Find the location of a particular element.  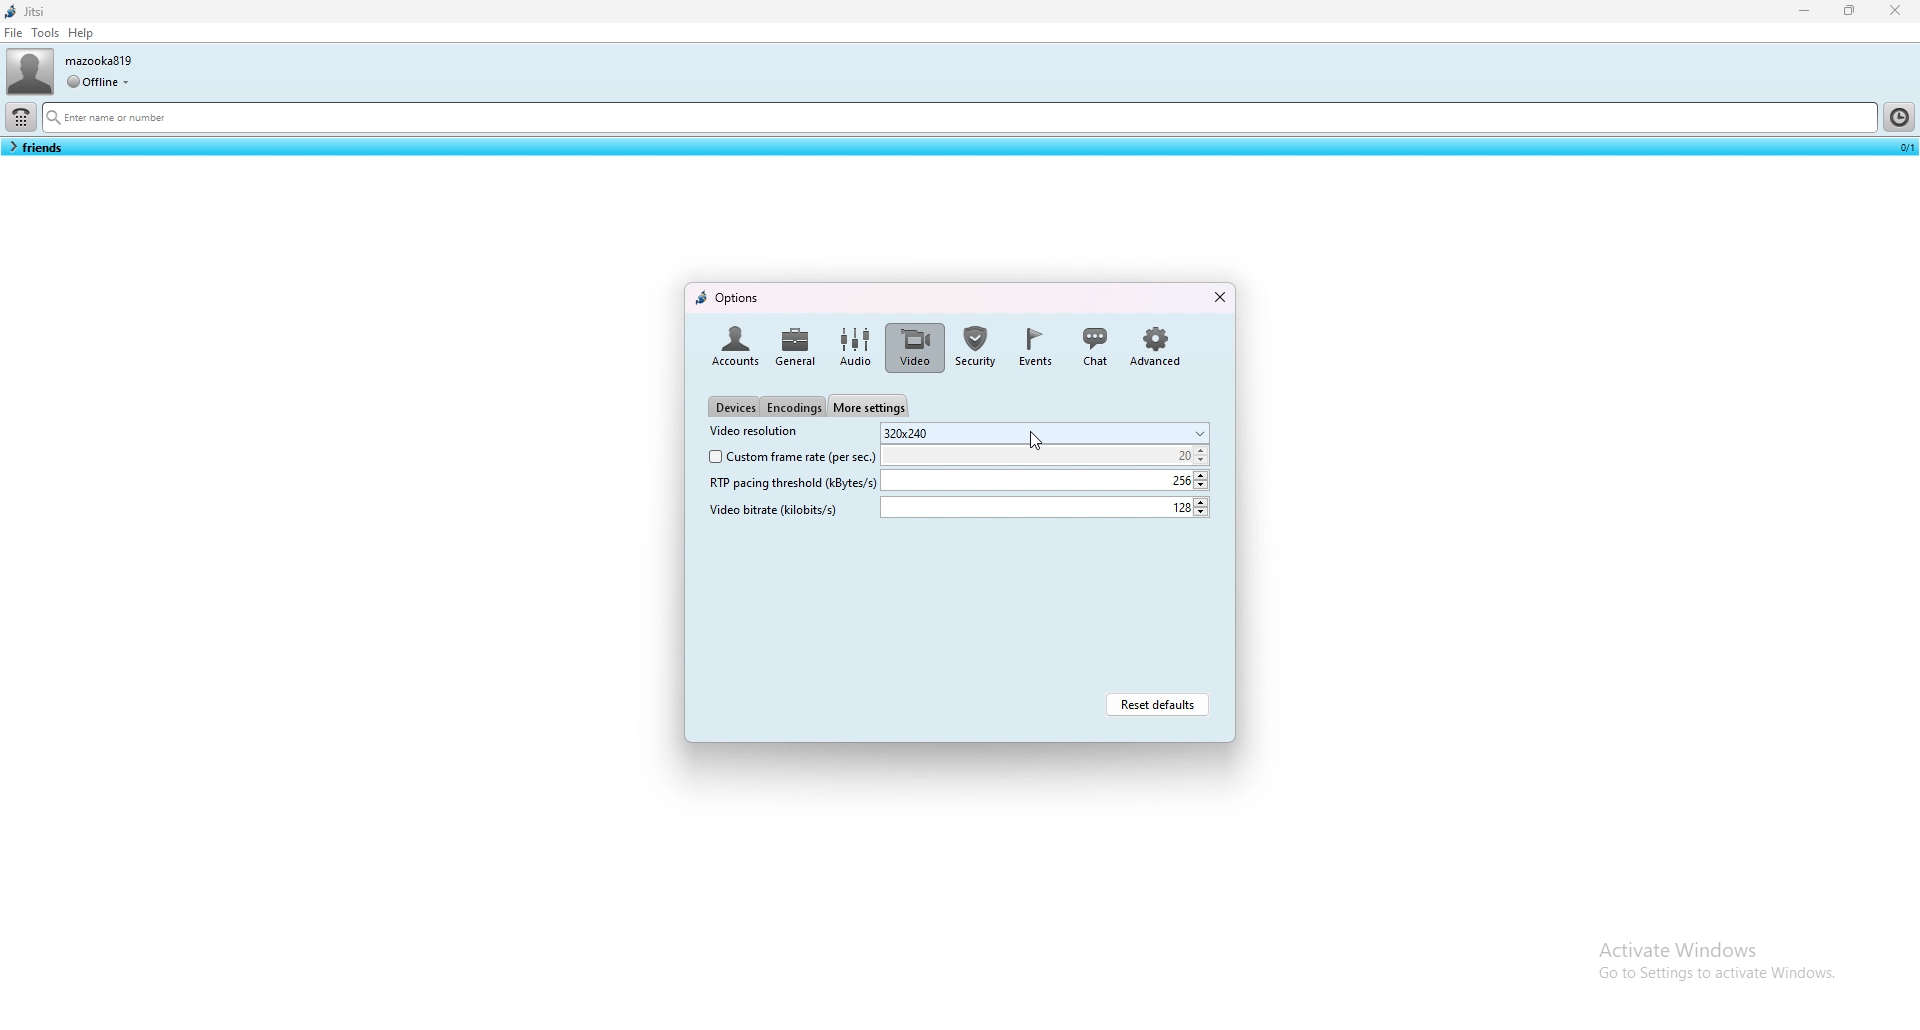

Encodings is located at coordinates (794, 408).